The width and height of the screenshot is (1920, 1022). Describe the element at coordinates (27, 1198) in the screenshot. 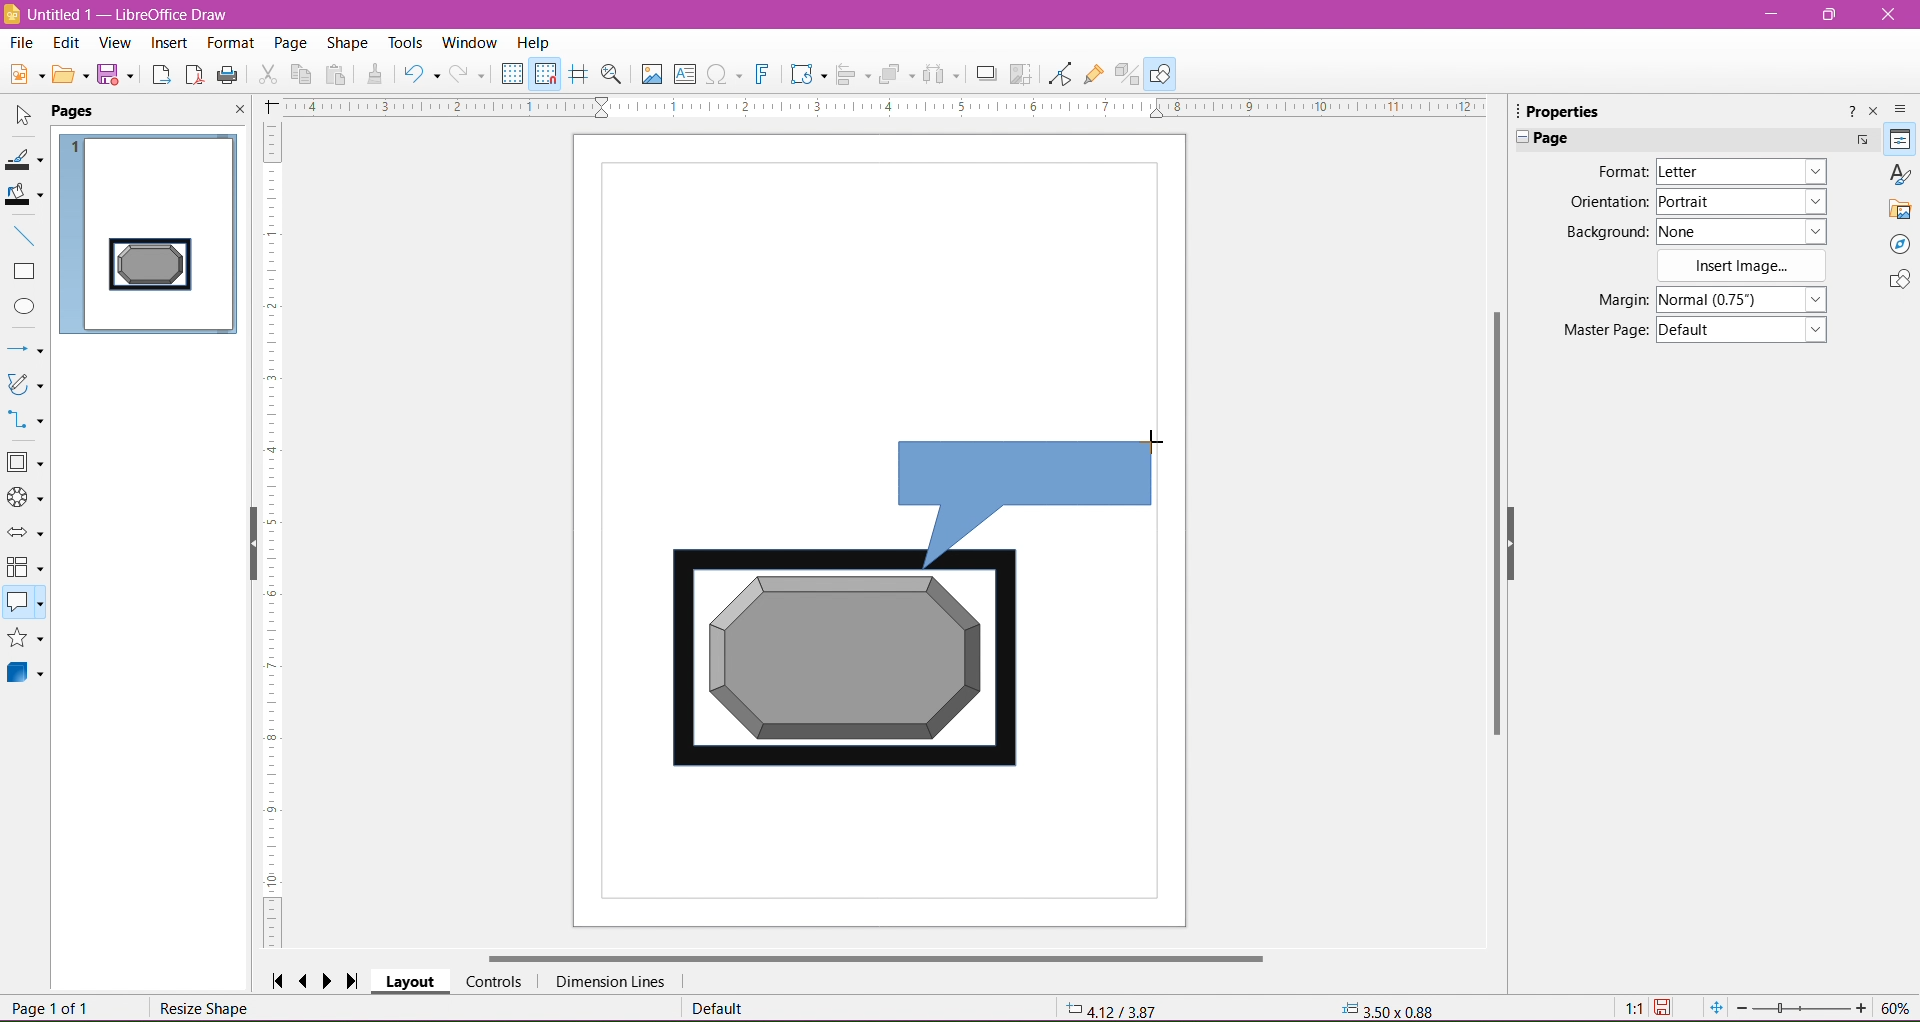

I see `Callout Shapes` at that location.